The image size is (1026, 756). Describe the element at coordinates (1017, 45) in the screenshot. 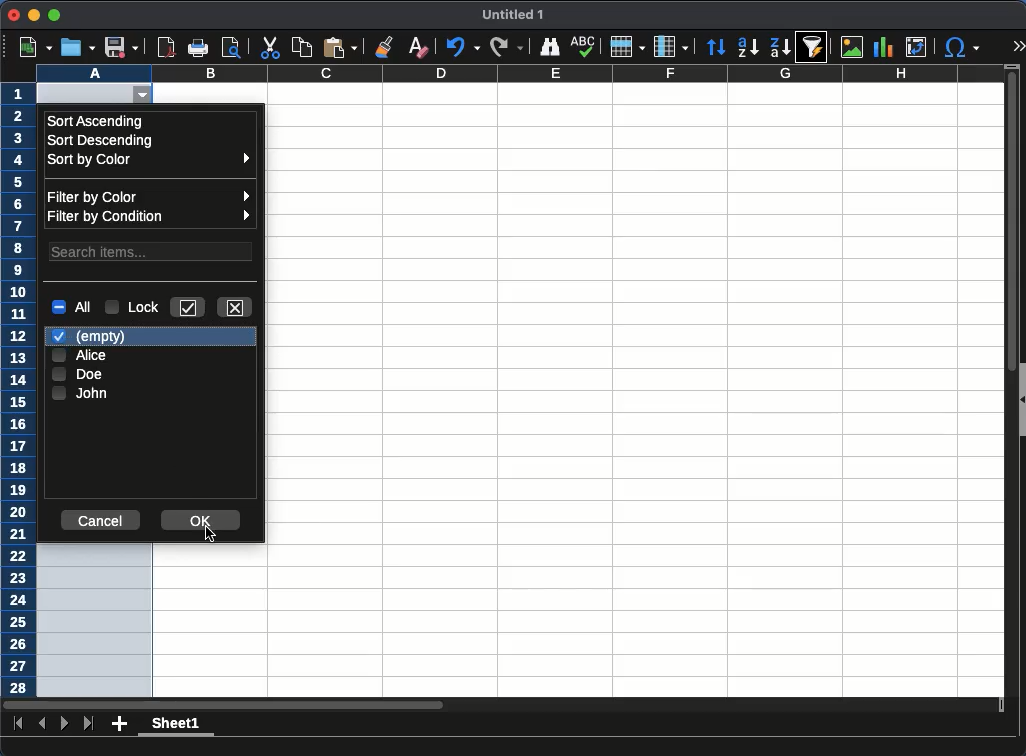

I see `expand` at that location.